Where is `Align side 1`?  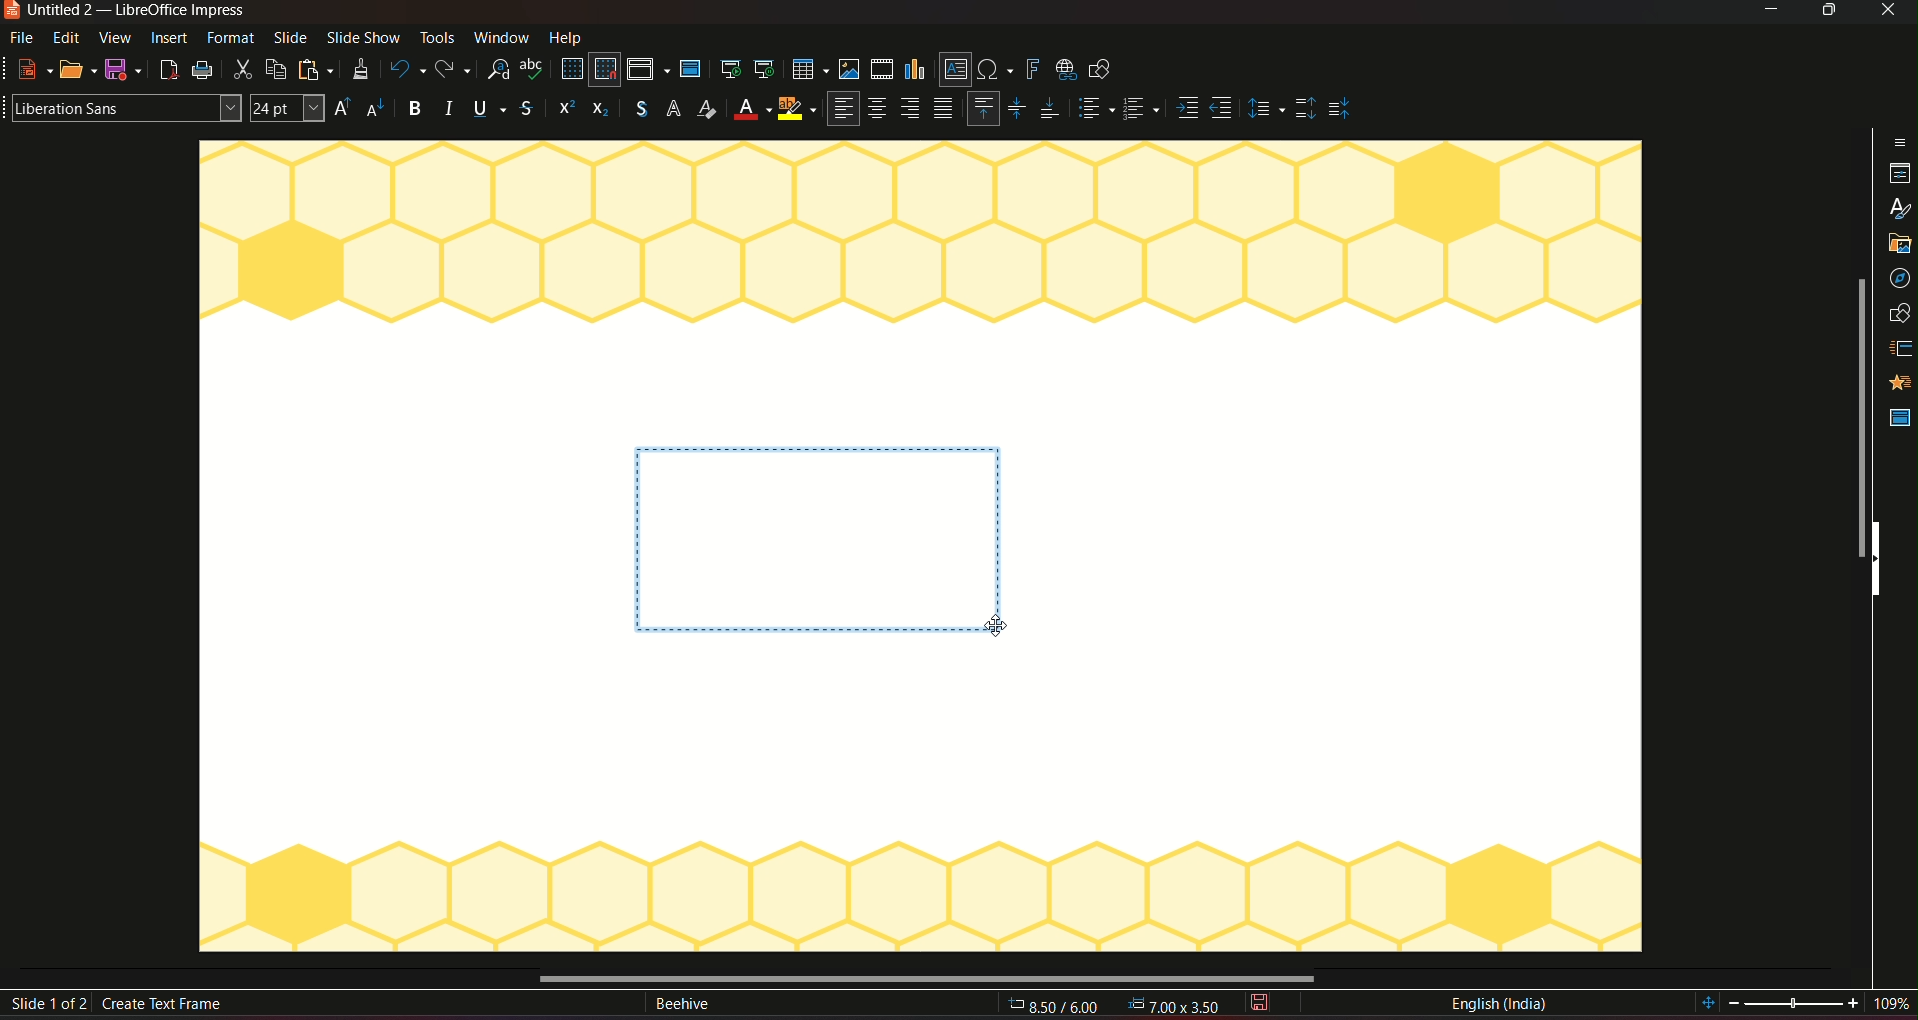
Align side 1 is located at coordinates (1186, 109).